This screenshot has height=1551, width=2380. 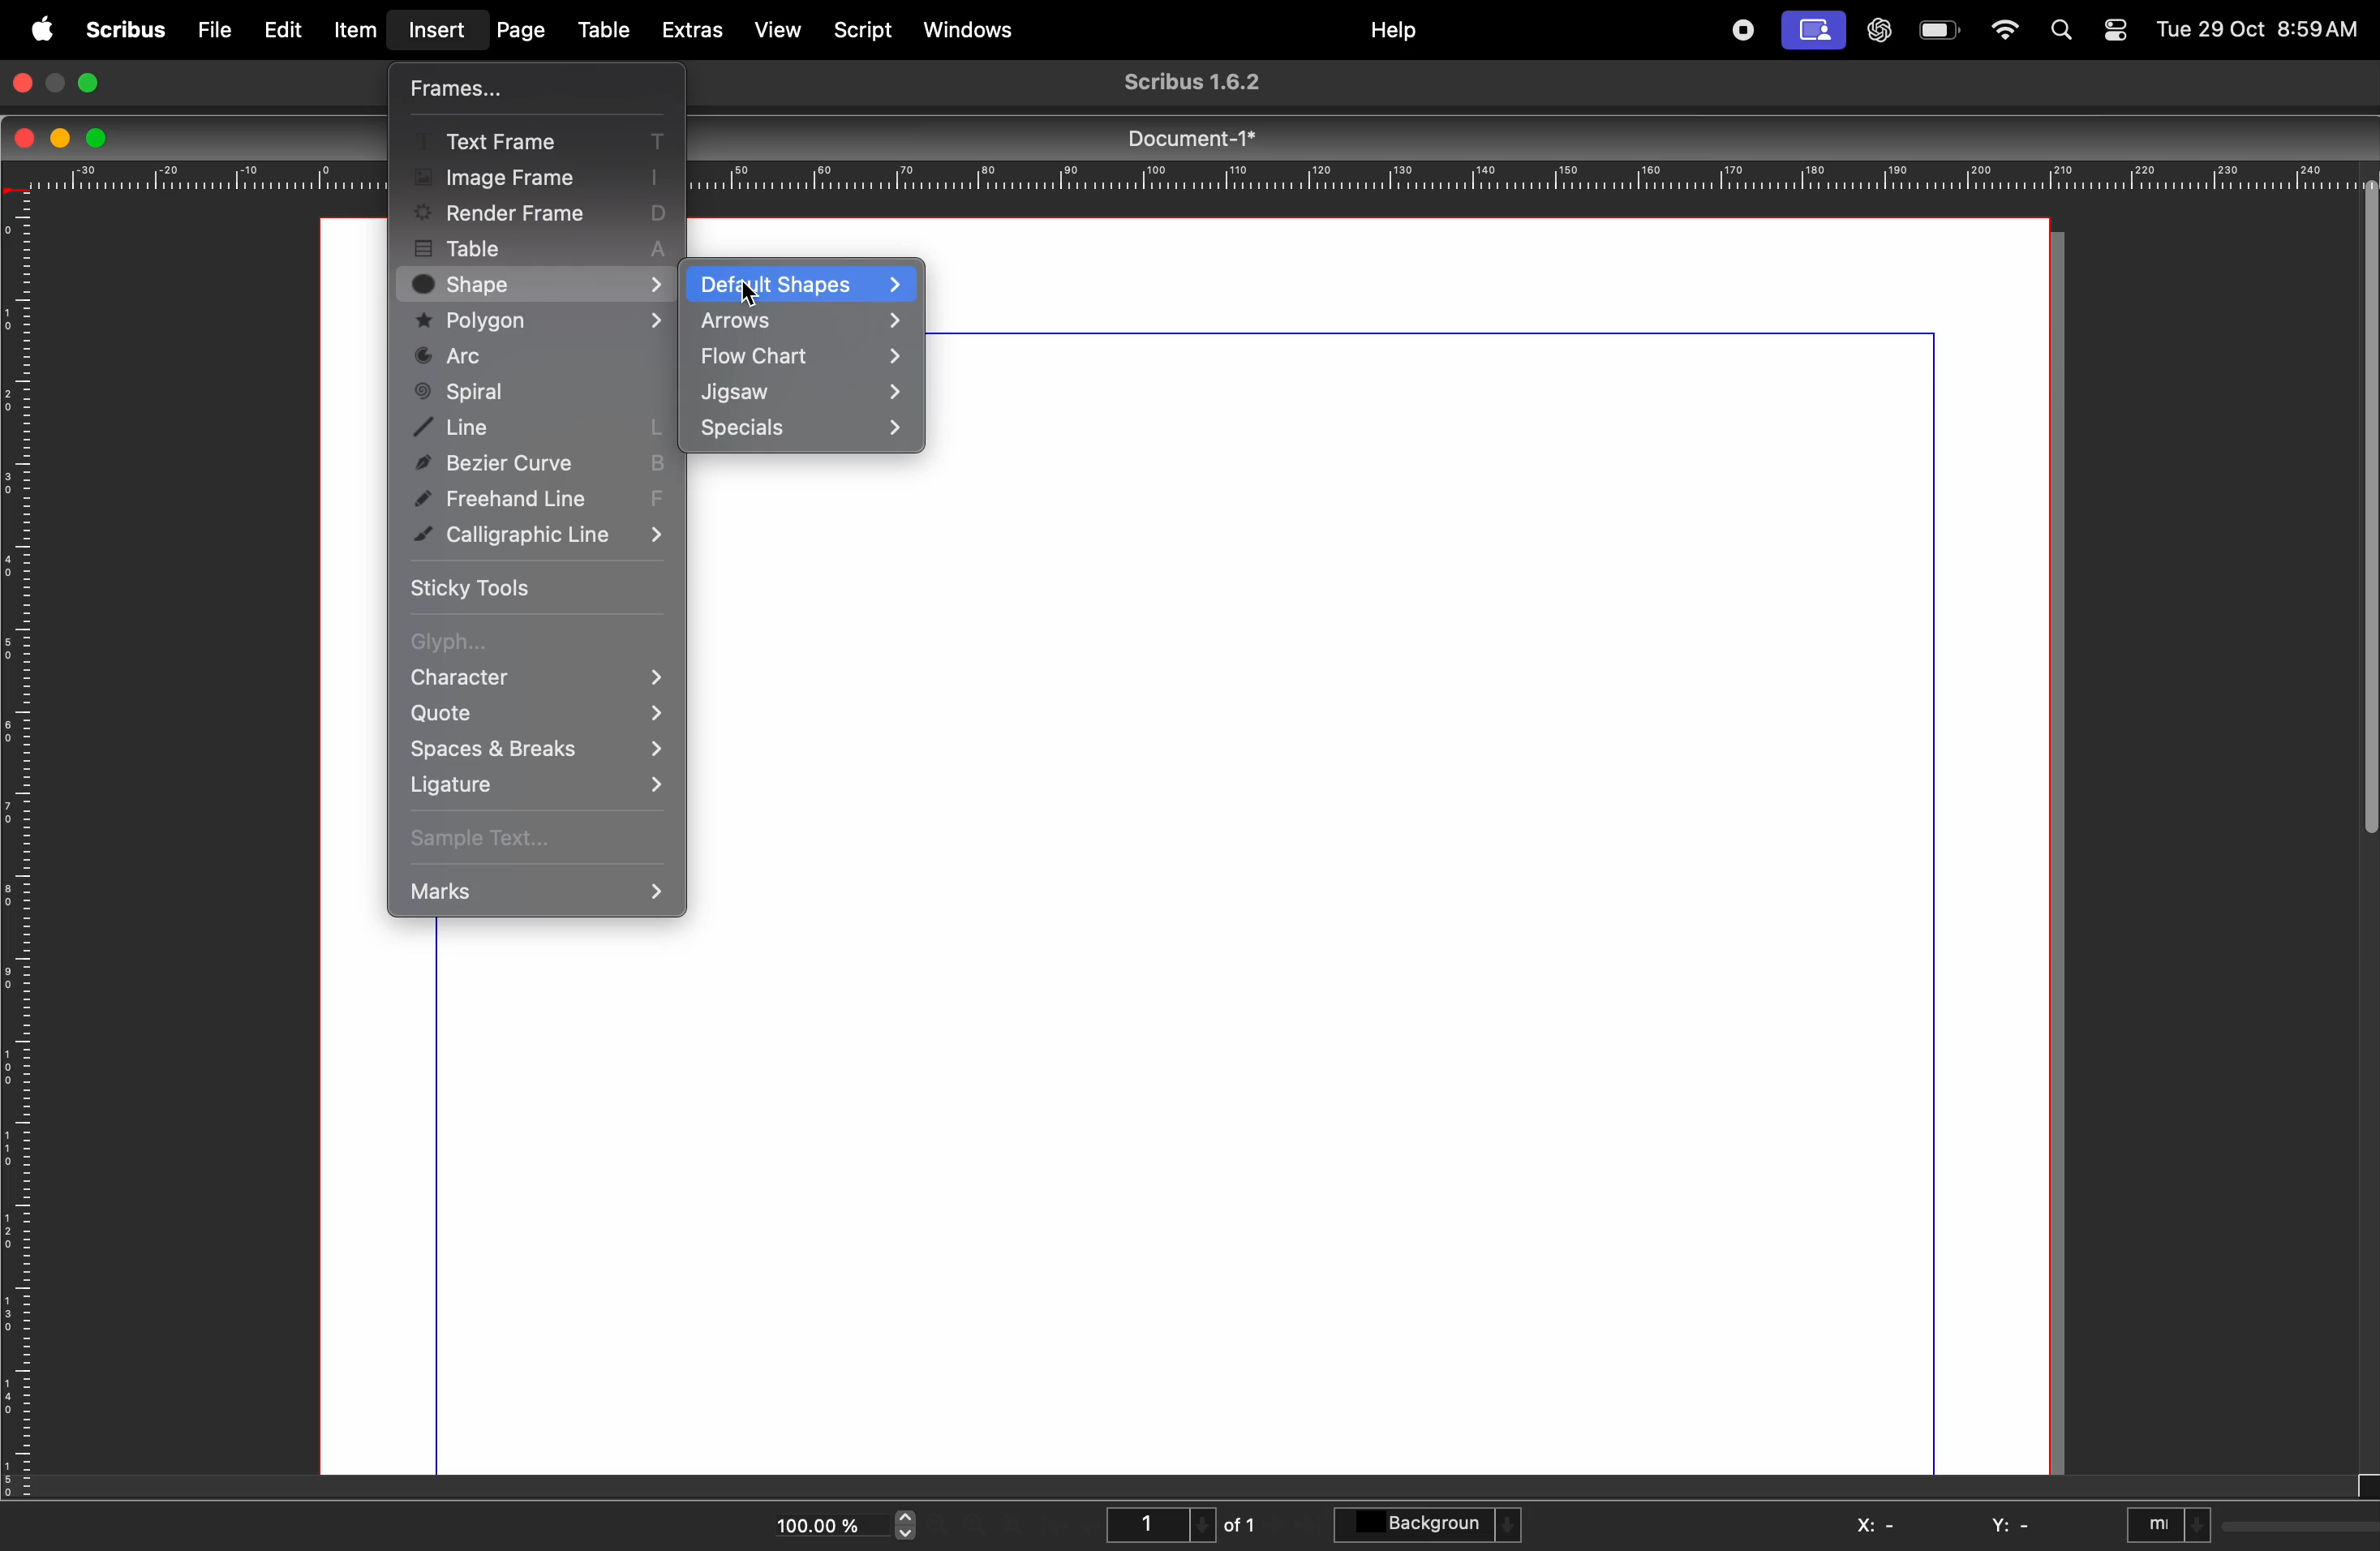 What do you see at coordinates (539, 680) in the screenshot?
I see `character` at bounding box center [539, 680].